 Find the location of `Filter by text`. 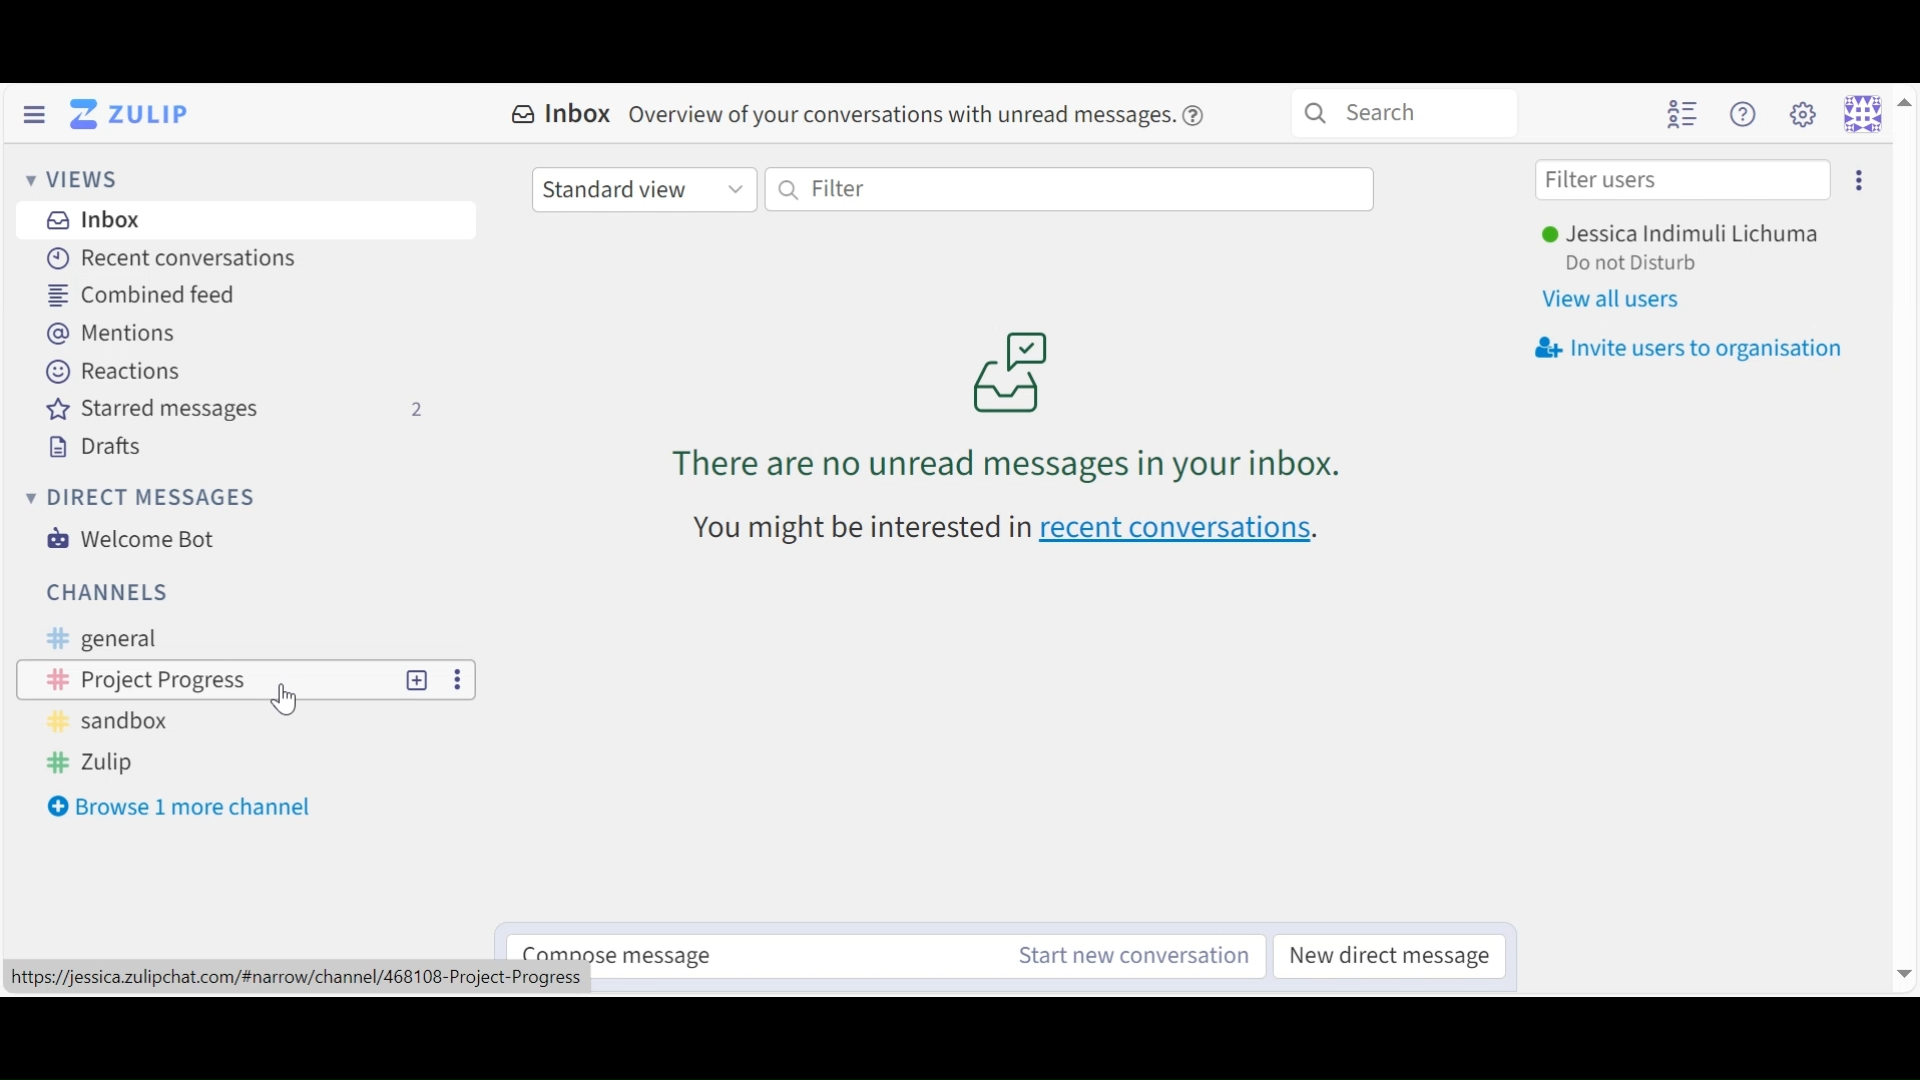

Filter by text is located at coordinates (1069, 191).